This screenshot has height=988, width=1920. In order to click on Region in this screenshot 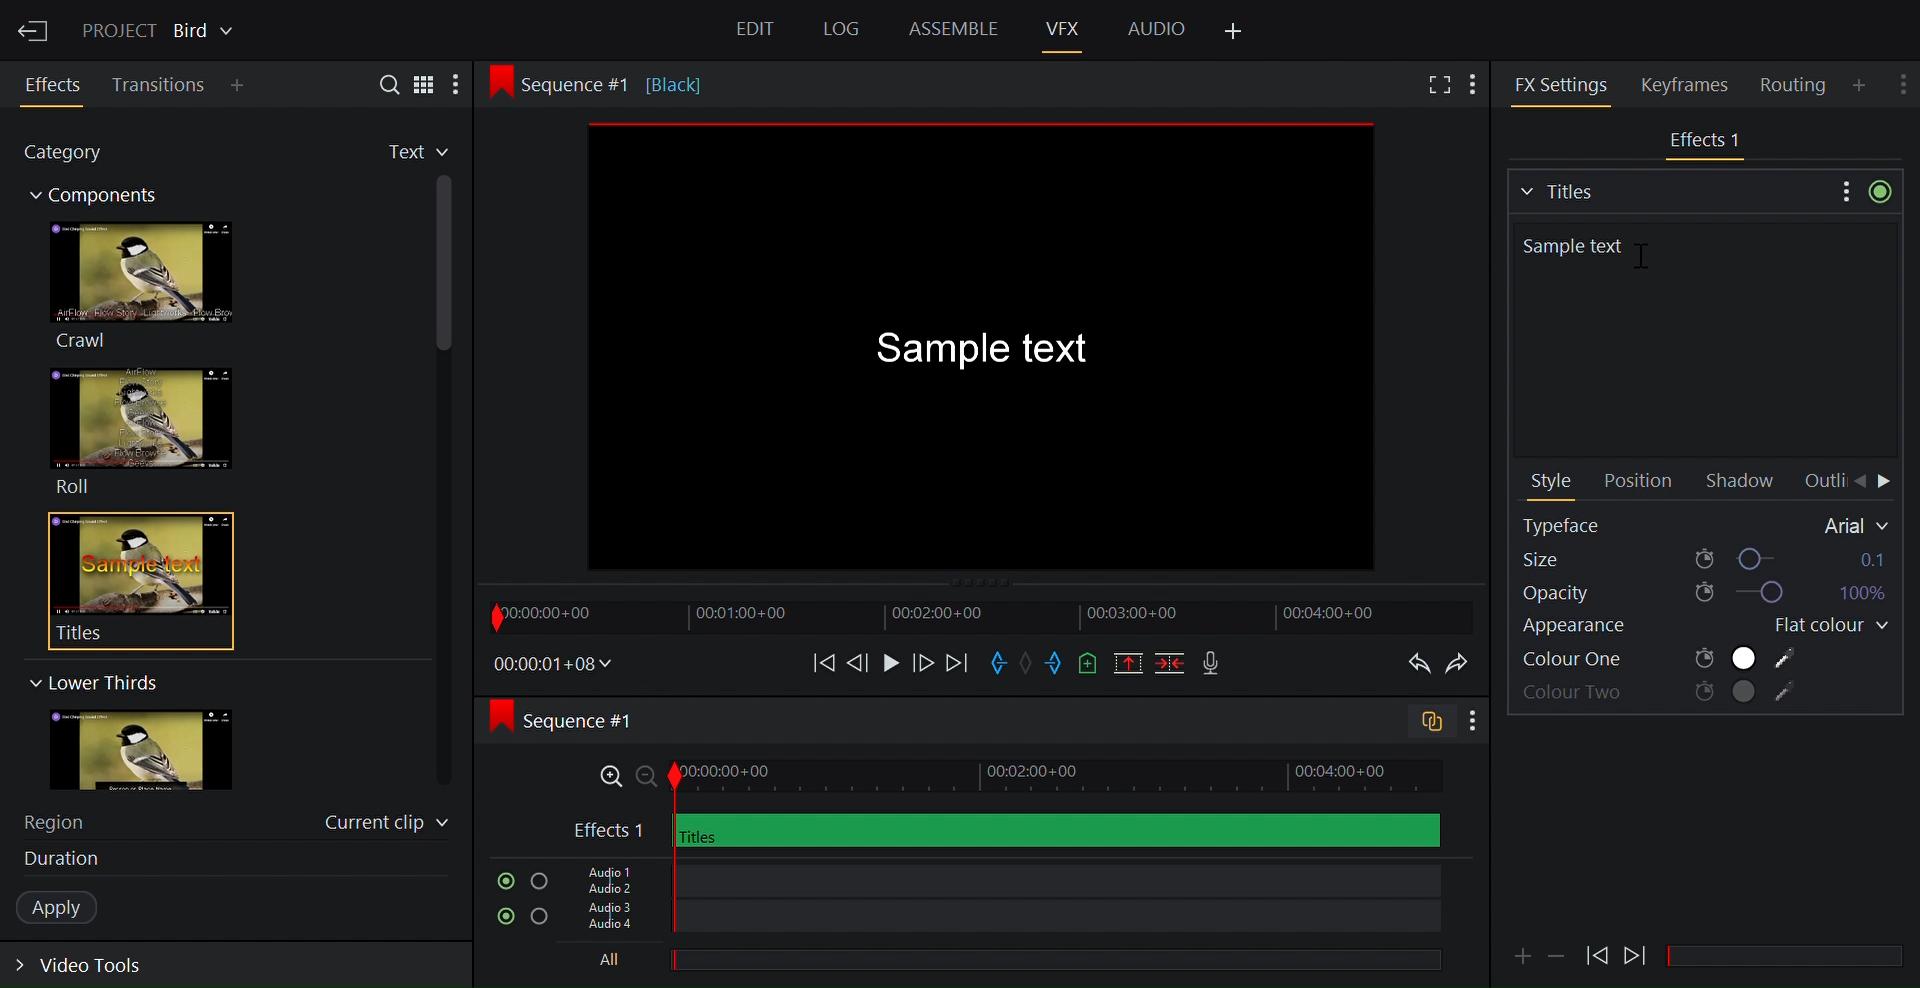, I will do `click(65, 820)`.